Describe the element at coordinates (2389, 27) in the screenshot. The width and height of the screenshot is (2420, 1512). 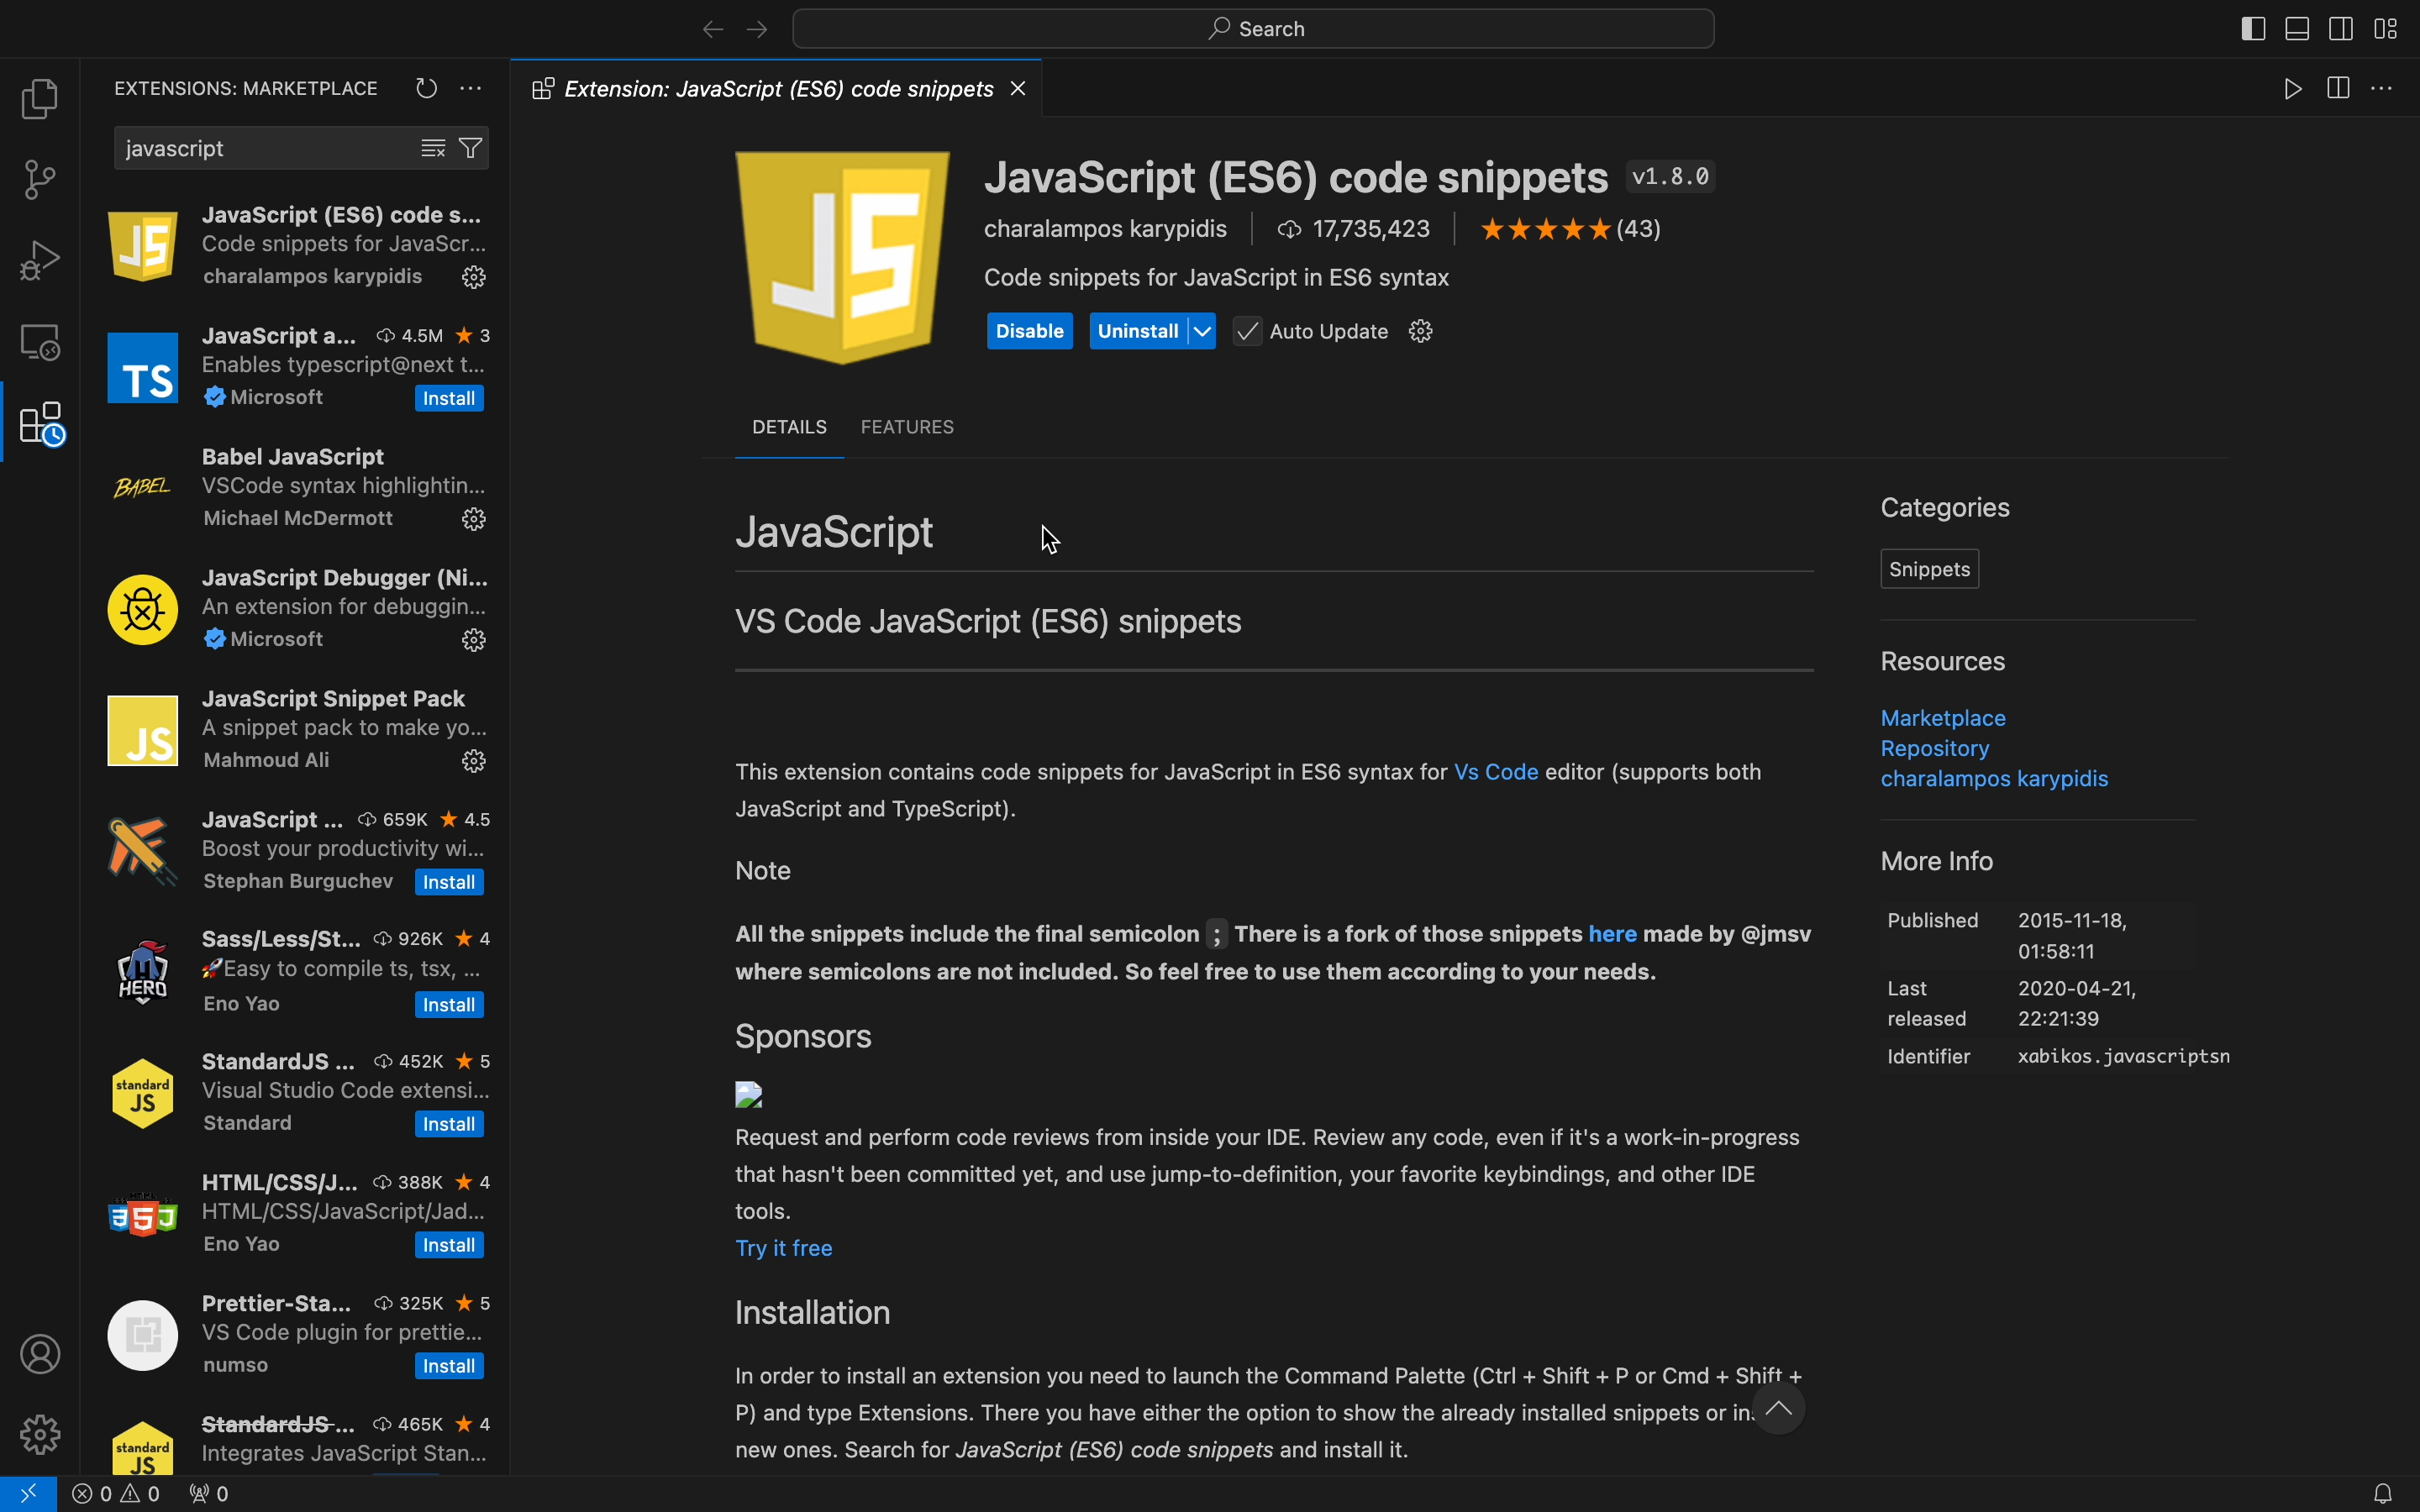
I see `layouts` at that location.